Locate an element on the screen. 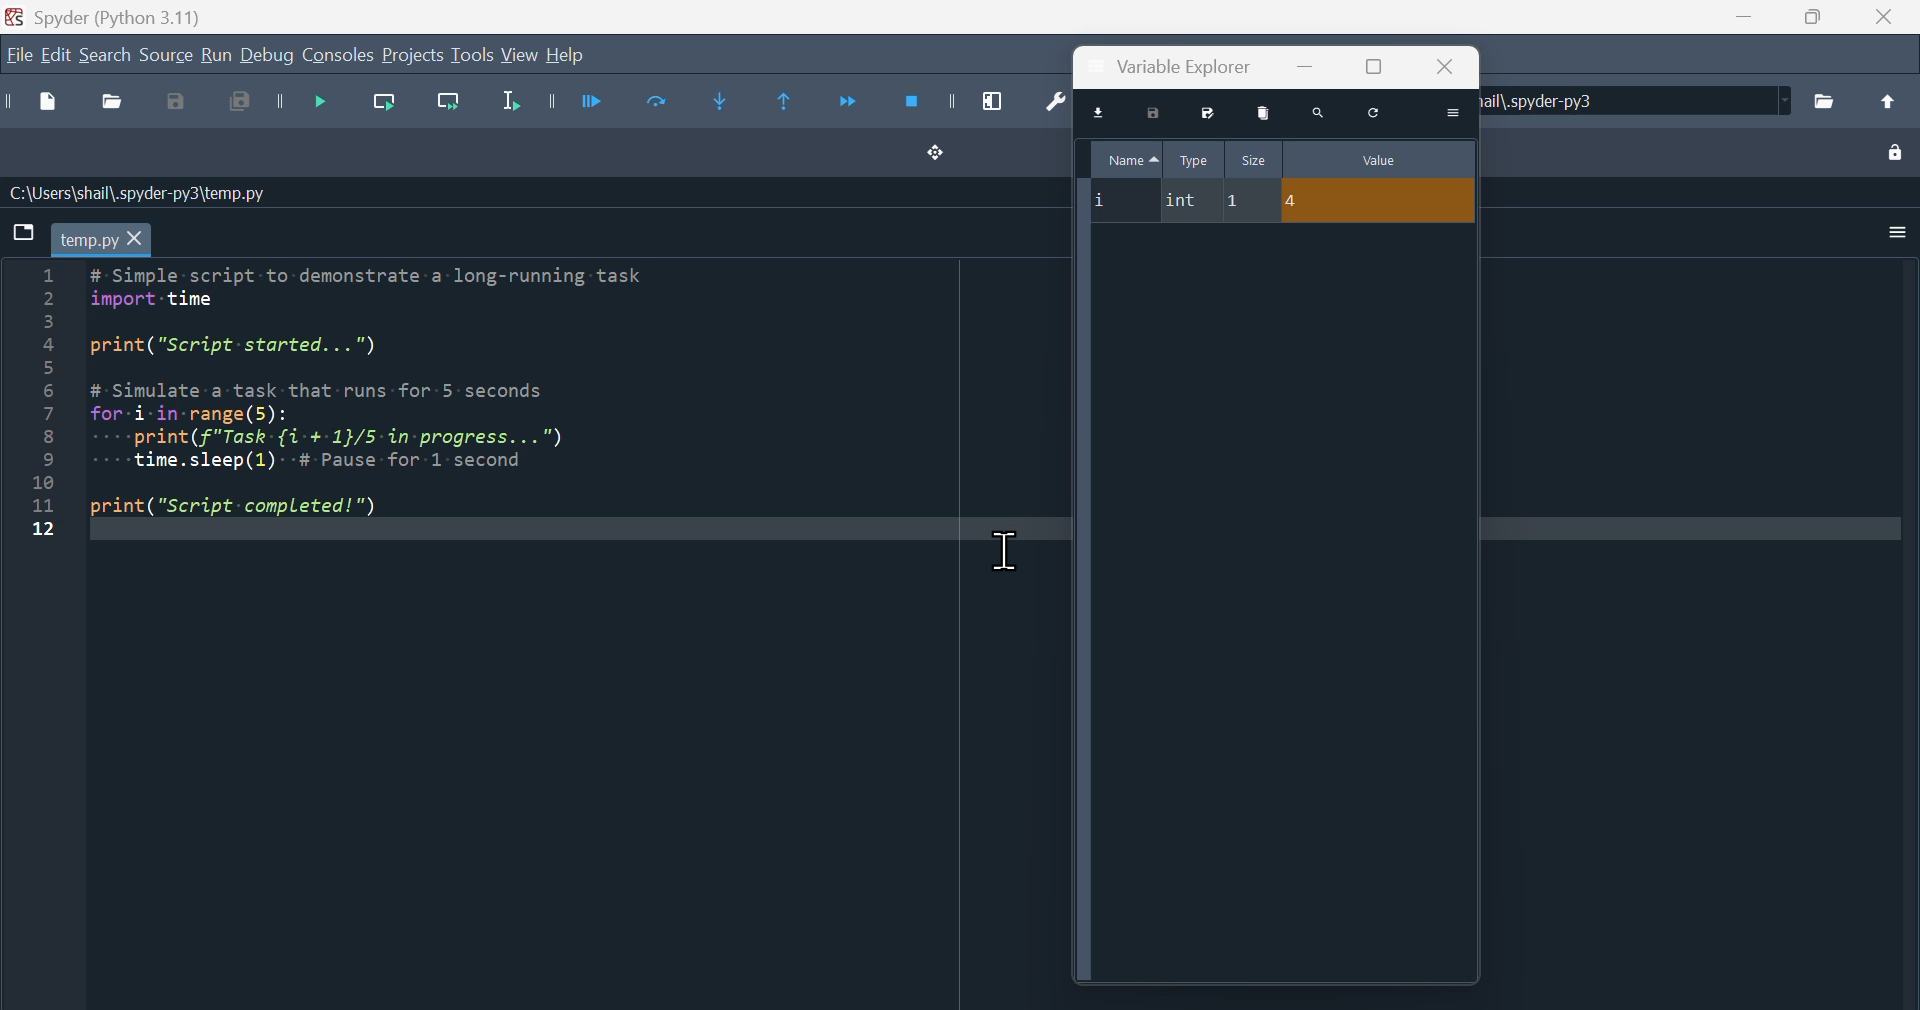 This screenshot has width=1920, height=1010. run current cell is located at coordinates (649, 106).